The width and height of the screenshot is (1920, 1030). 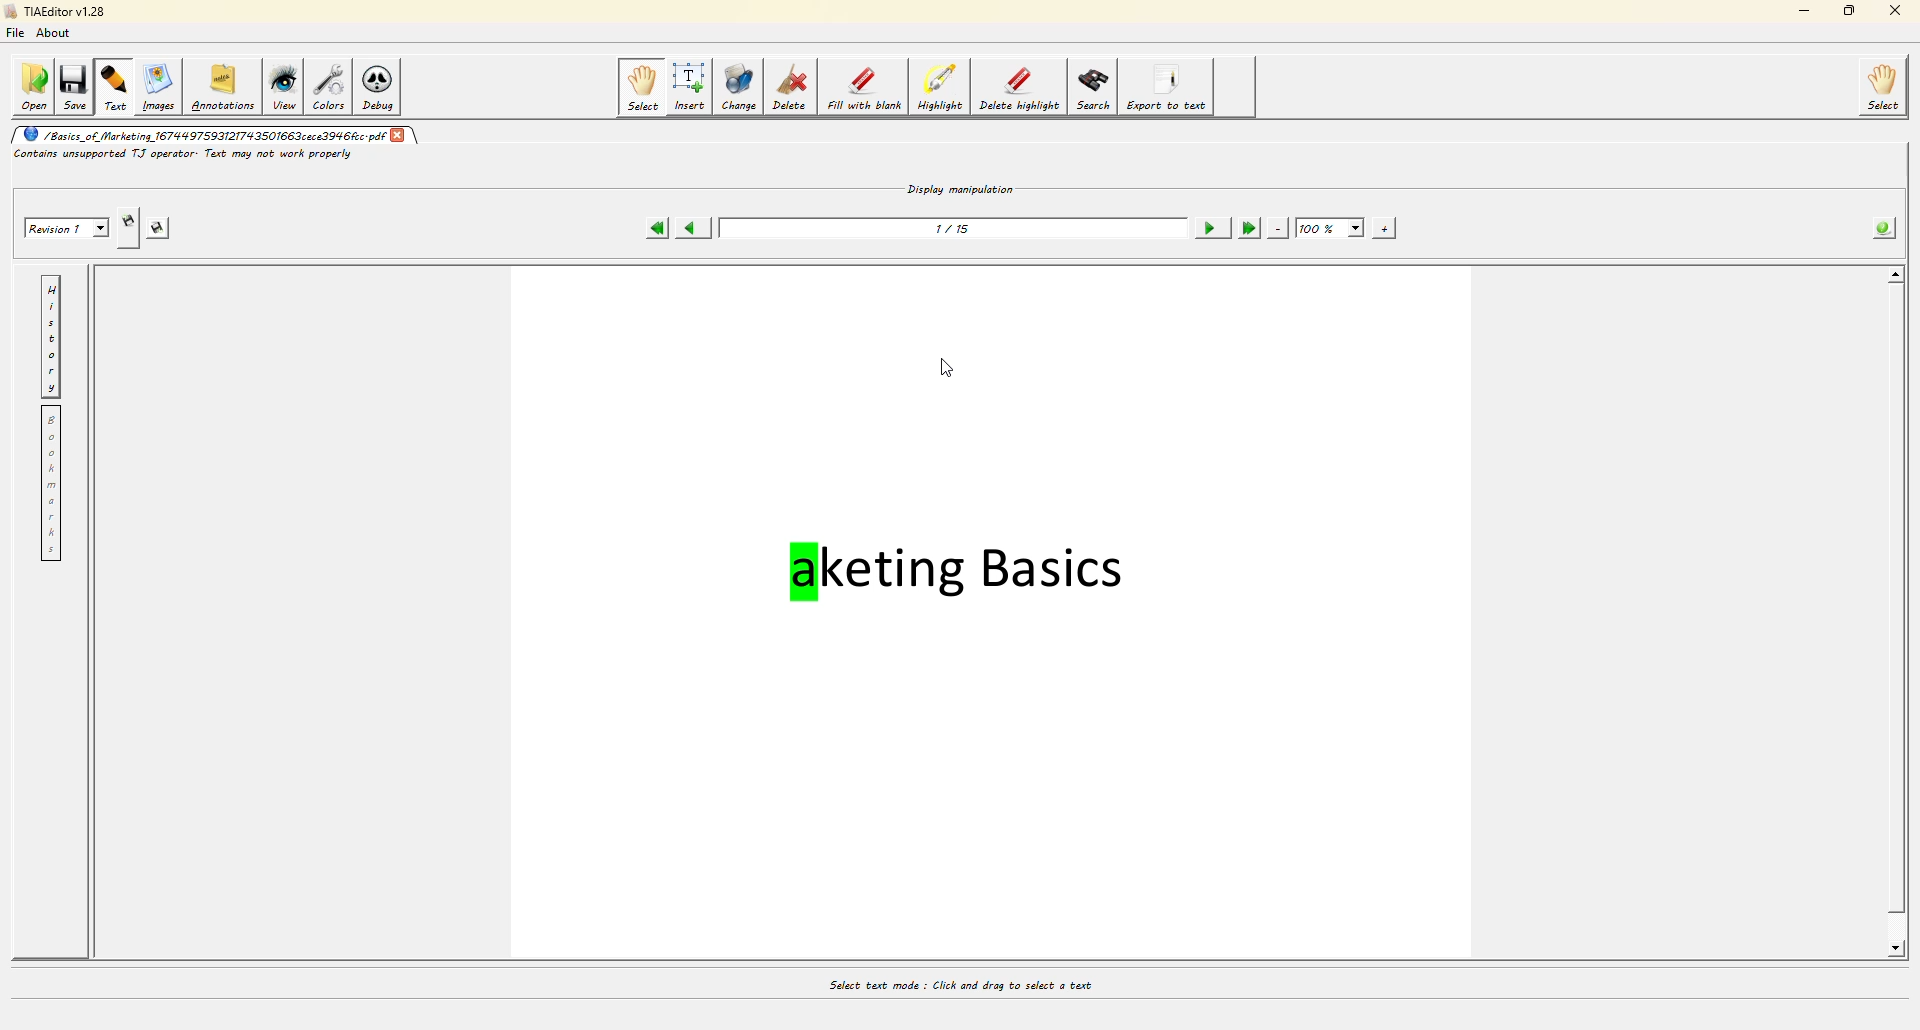 I want to click on selected text is highlighted, so click(x=628, y=586).